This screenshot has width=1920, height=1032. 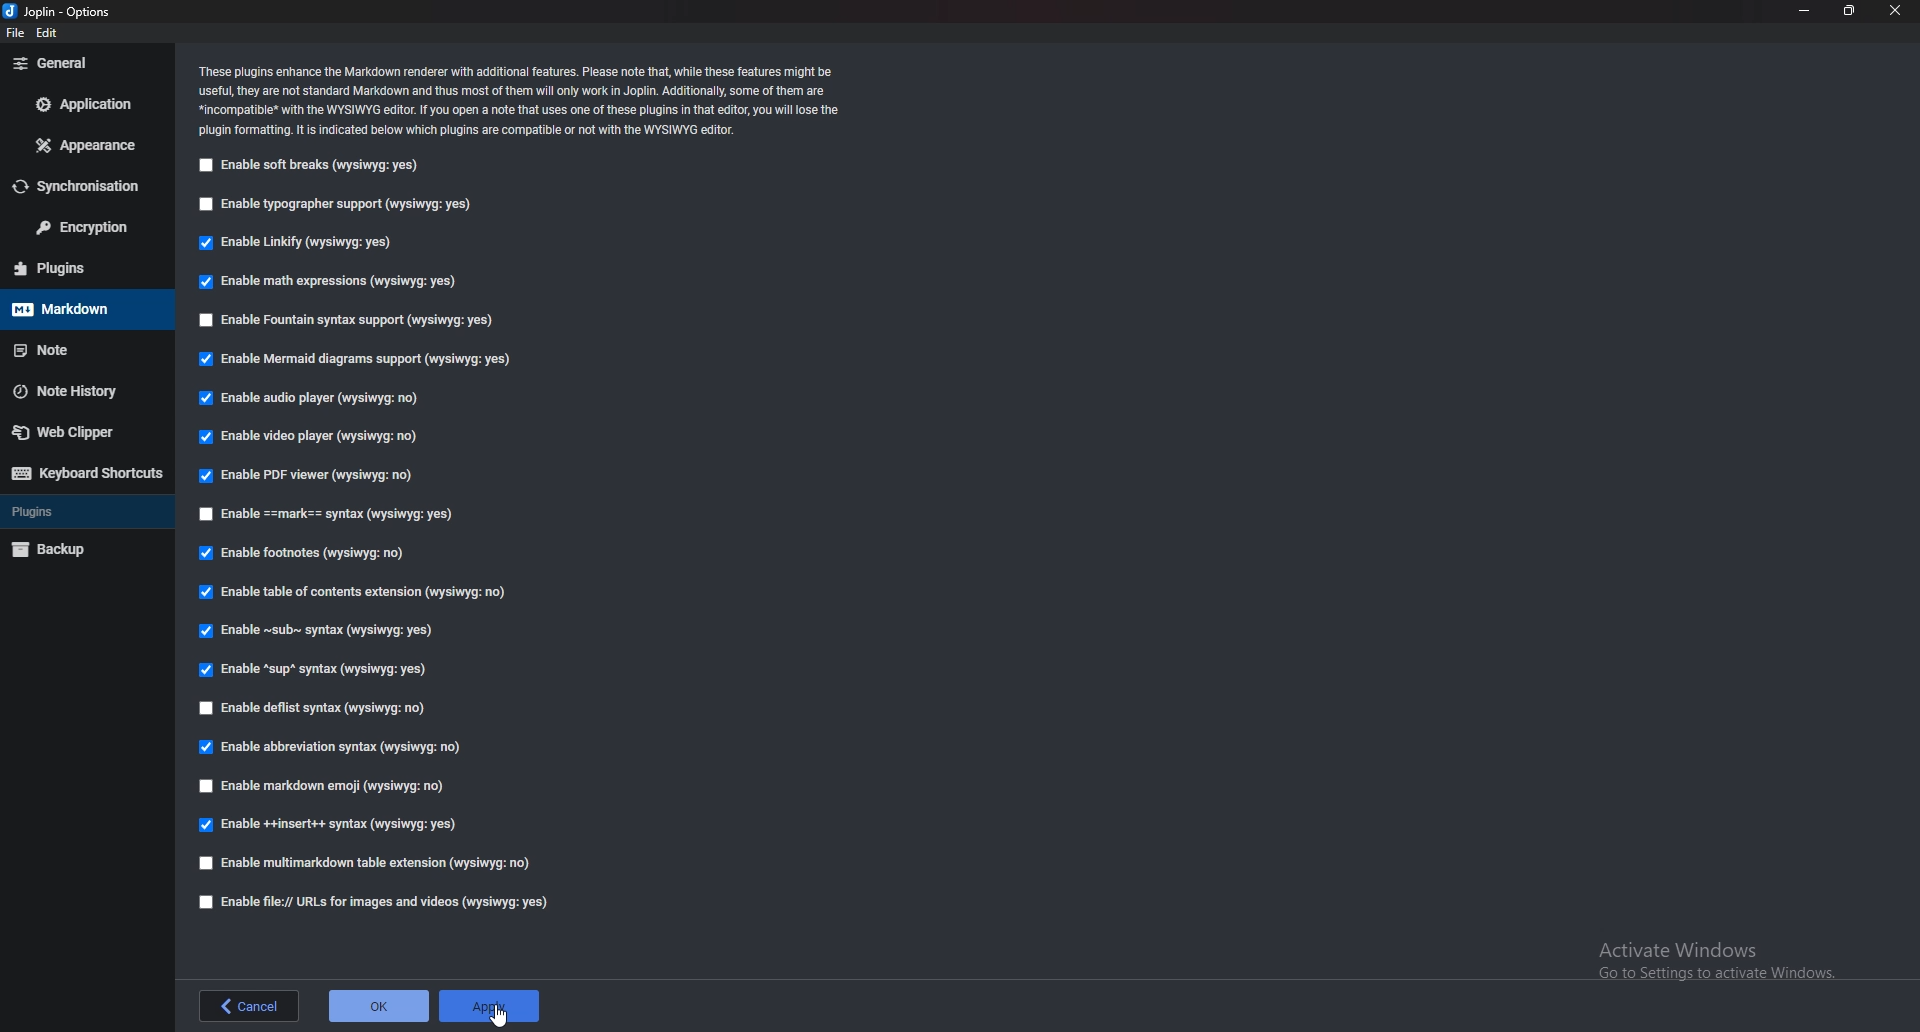 What do you see at coordinates (314, 435) in the screenshot?
I see `Enable video player` at bounding box center [314, 435].